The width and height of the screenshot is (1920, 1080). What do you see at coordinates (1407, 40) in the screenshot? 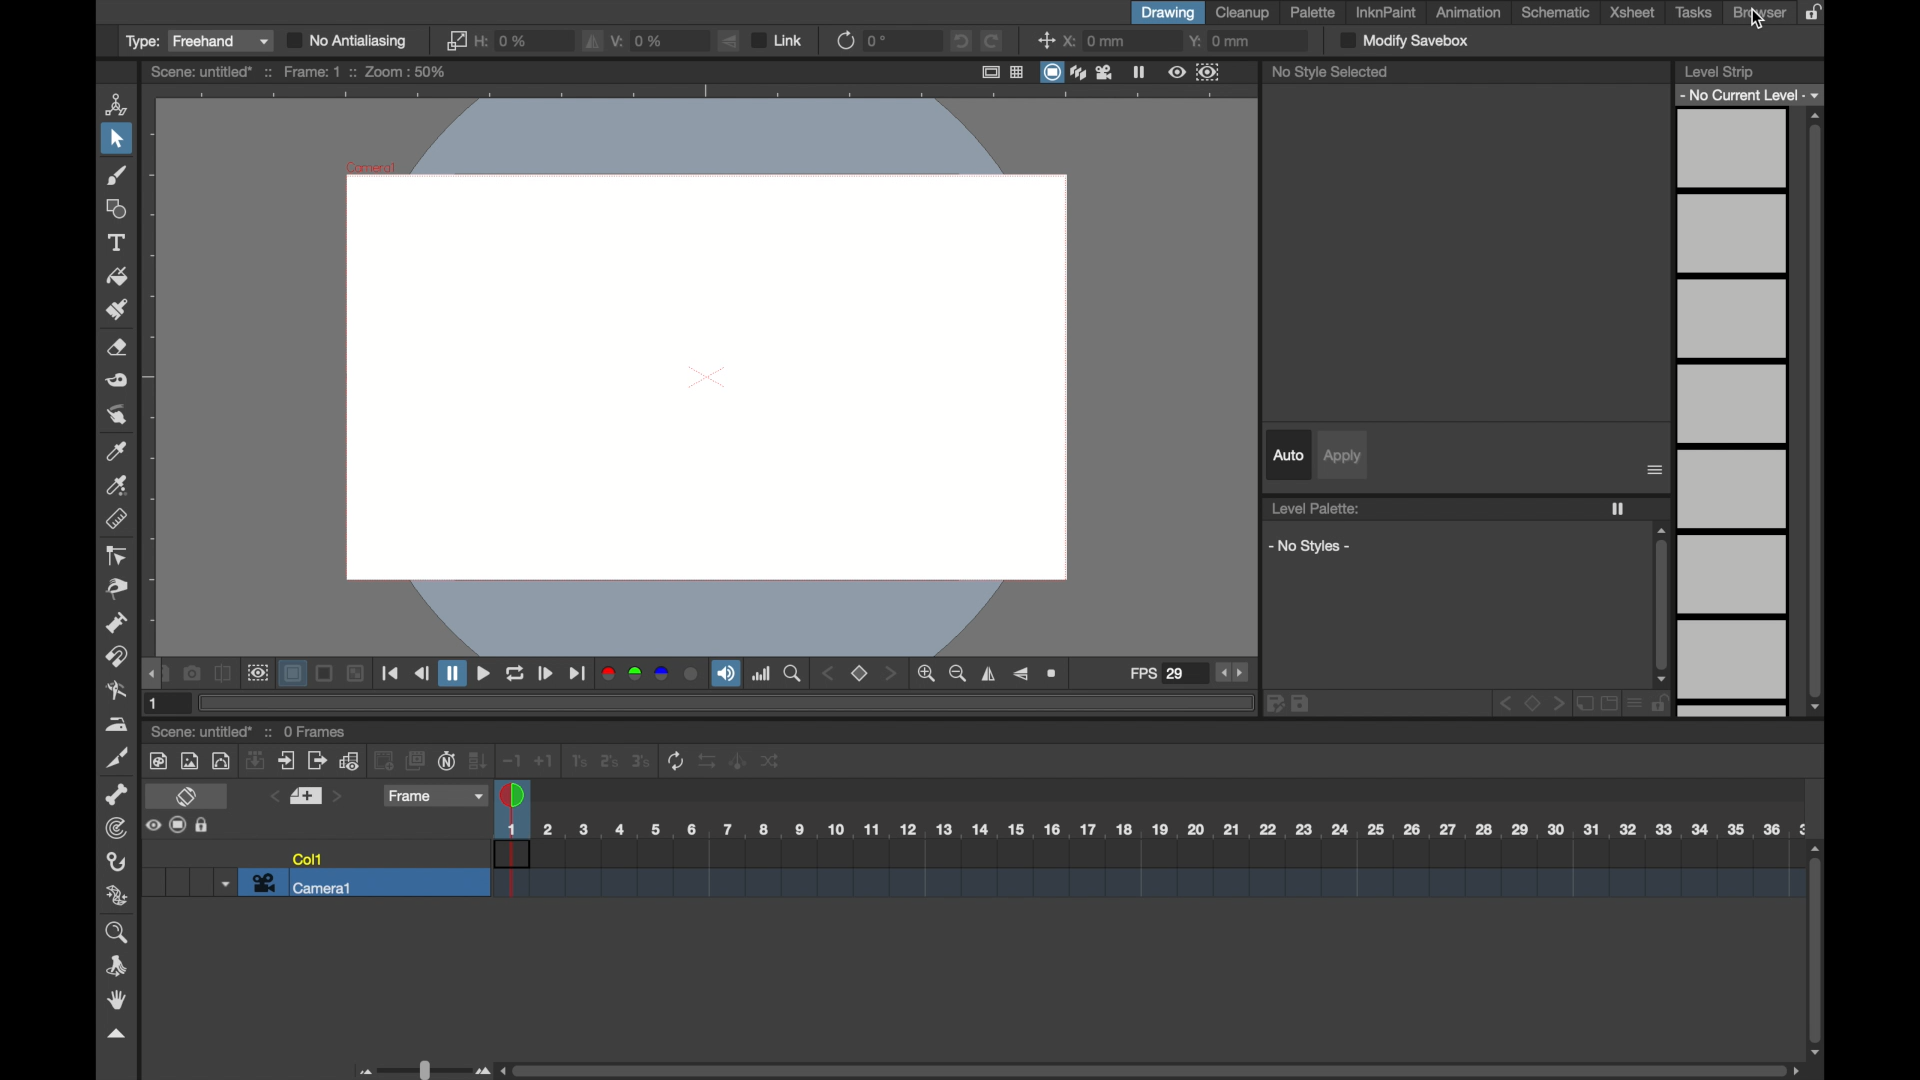
I see `modify sandbox` at bounding box center [1407, 40].